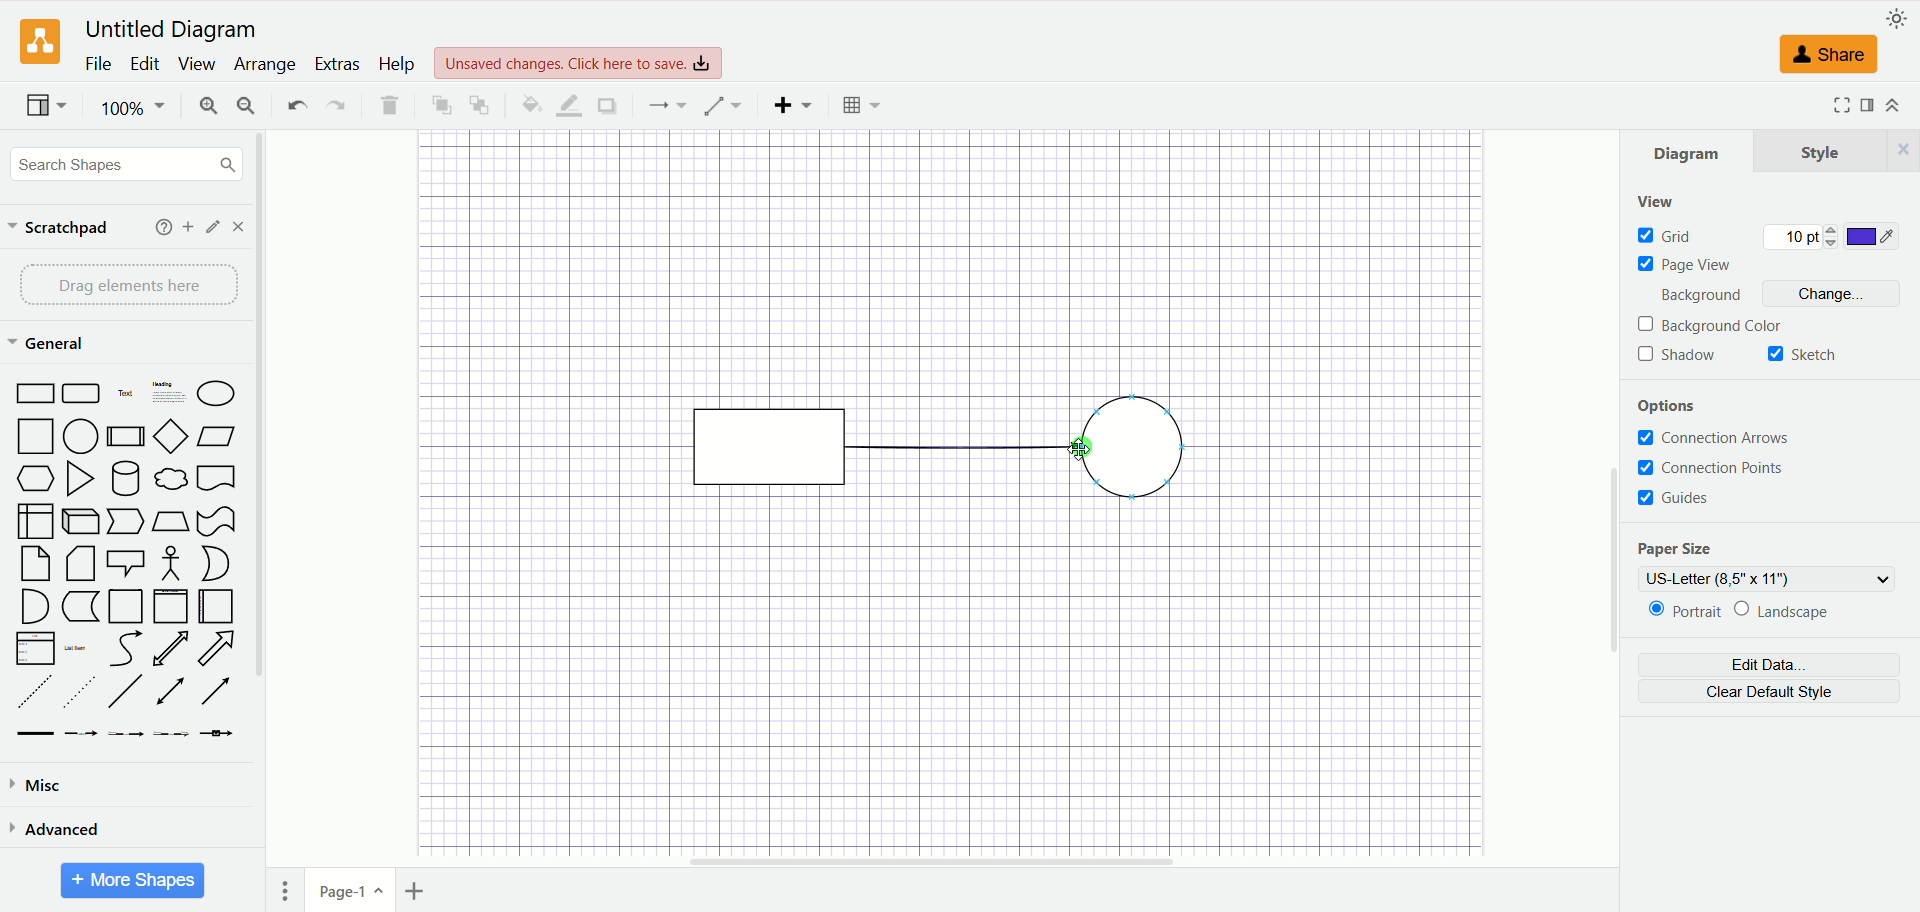 The height and width of the screenshot is (912, 1920). I want to click on file, so click(98, 65).